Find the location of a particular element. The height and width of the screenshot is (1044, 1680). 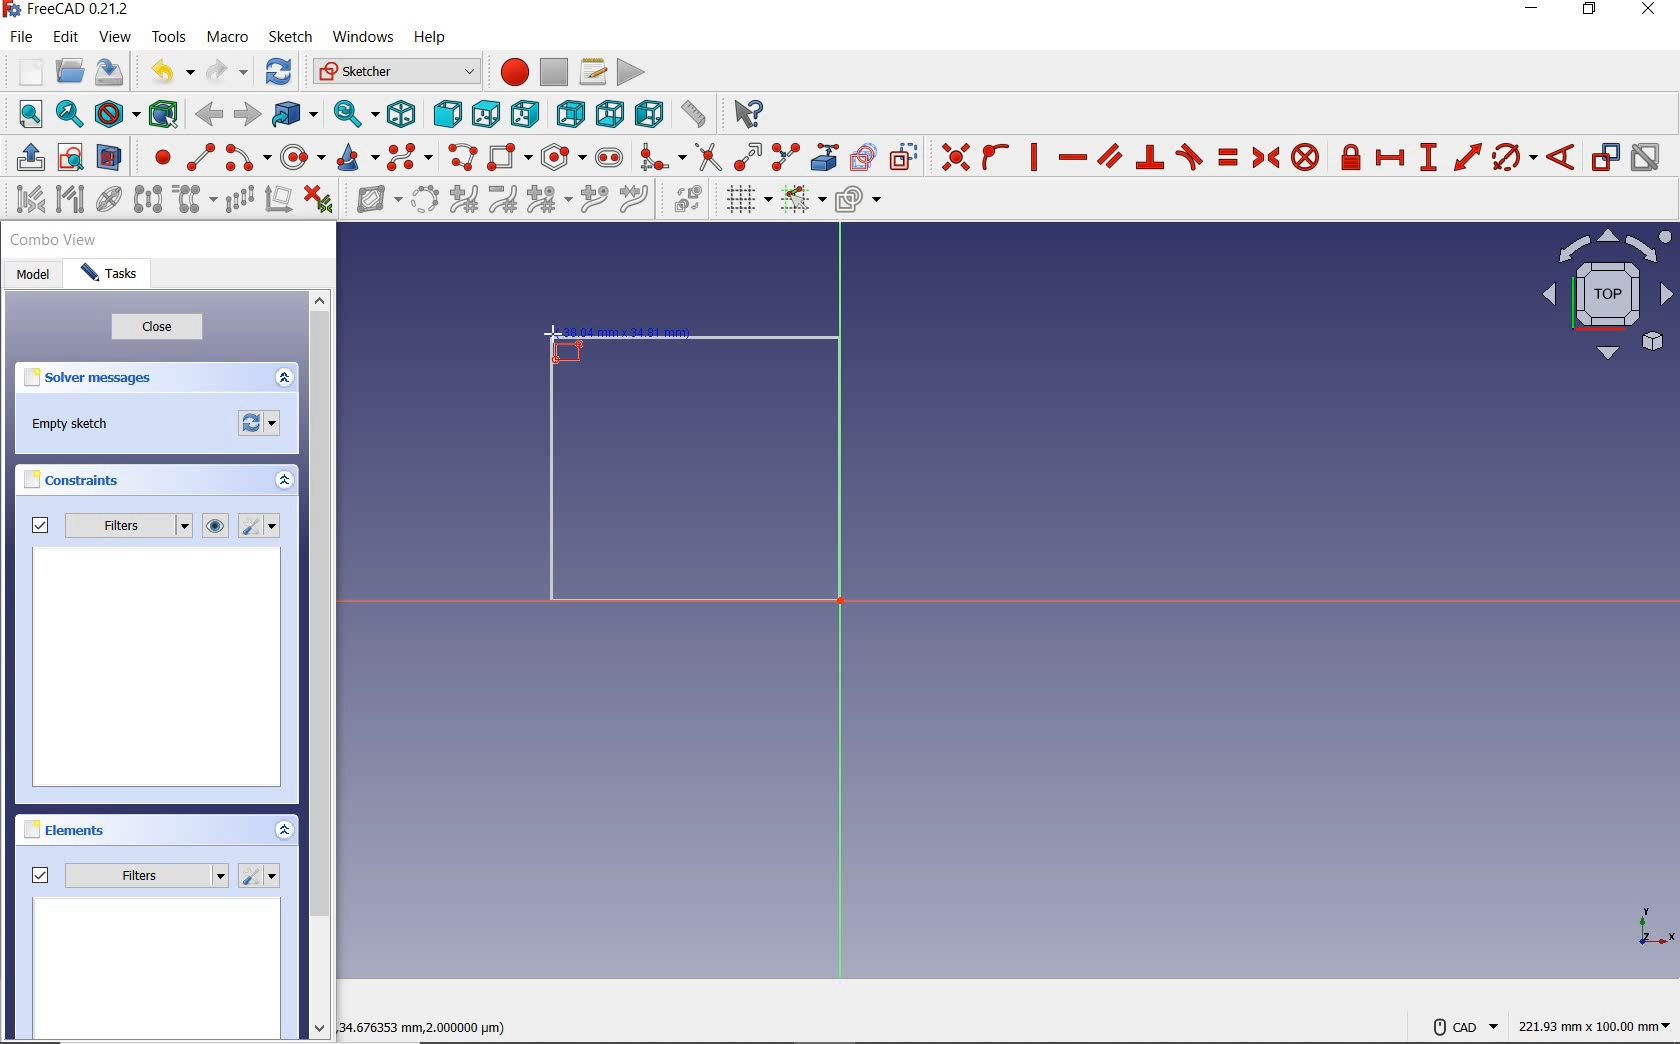

FreeCAD 0.21.2 is located at coordinates (64, 11).